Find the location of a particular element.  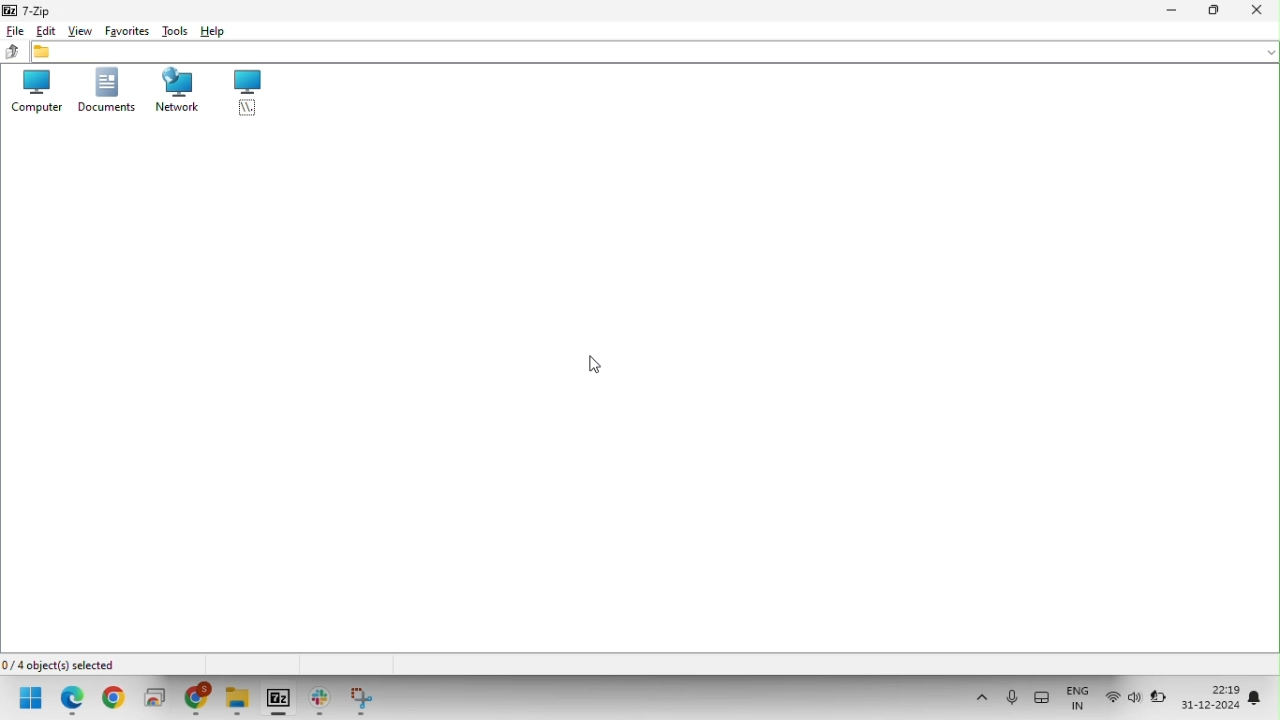

View is located at coordinates (78, 29).